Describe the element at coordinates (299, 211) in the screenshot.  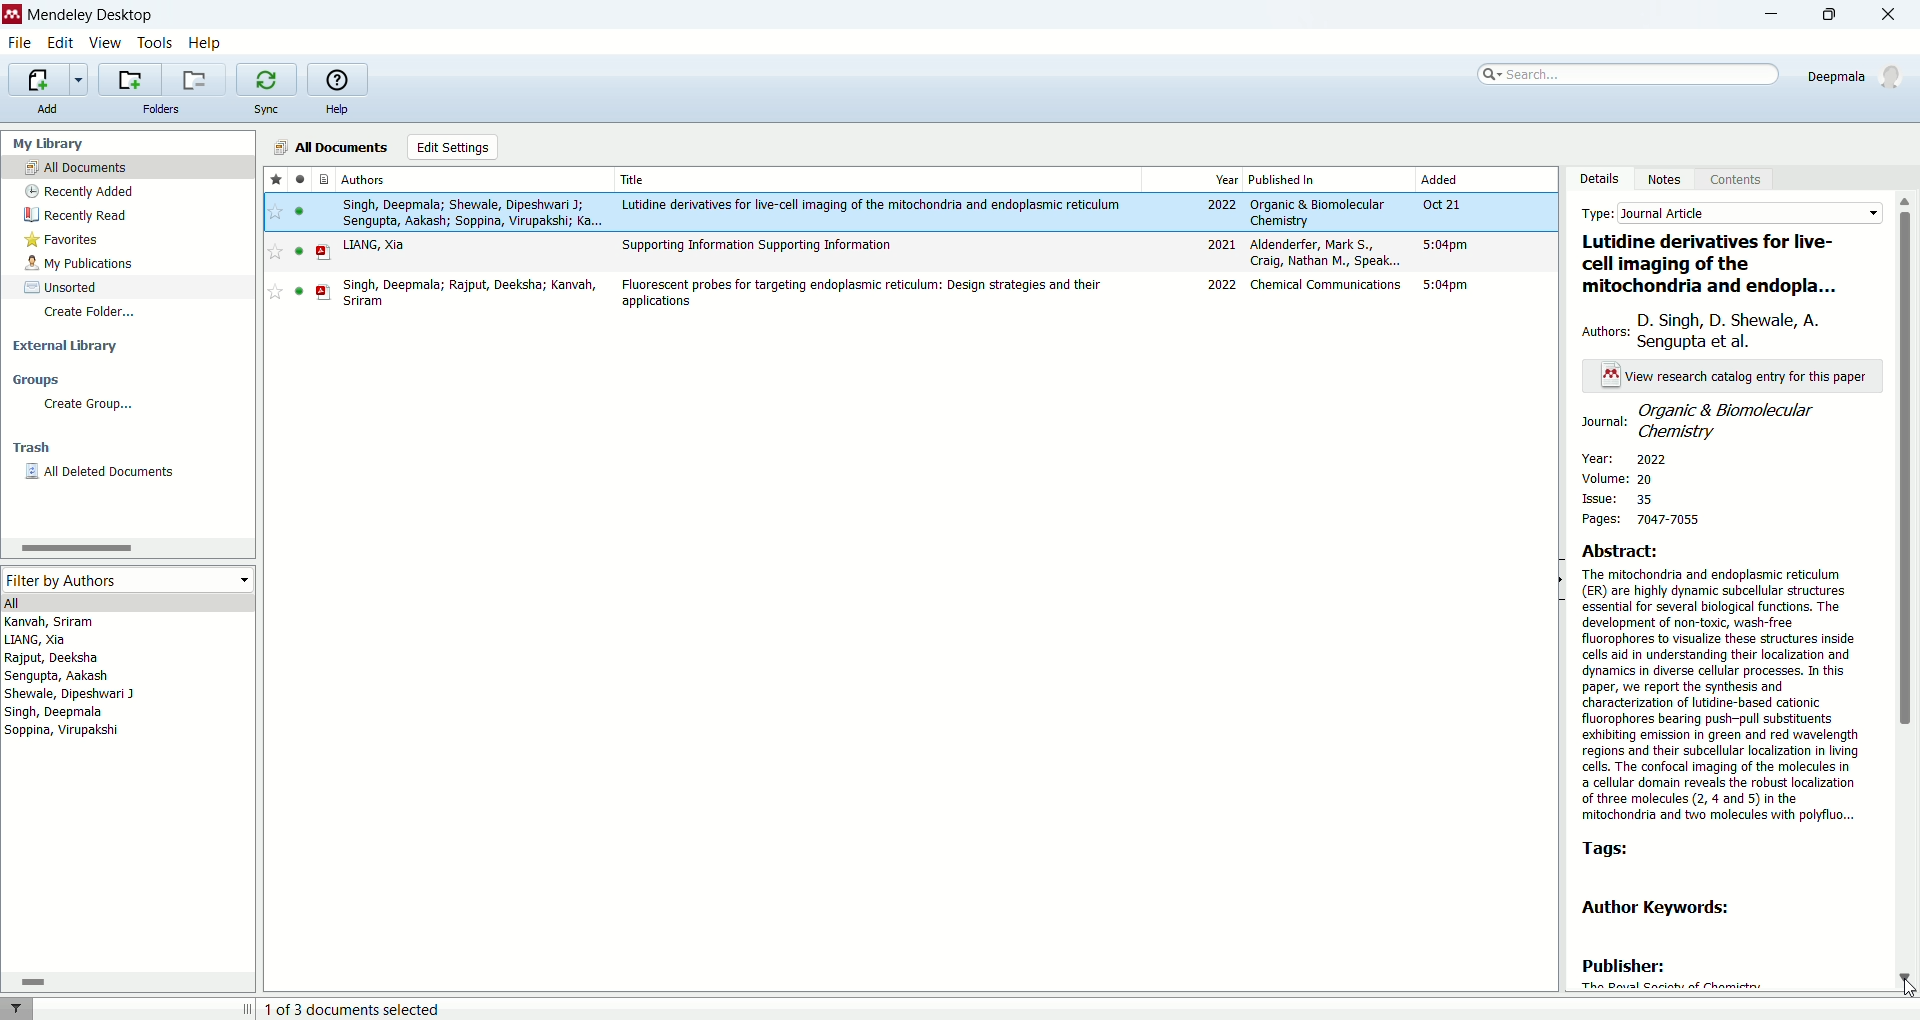
I see `unread` at that location.